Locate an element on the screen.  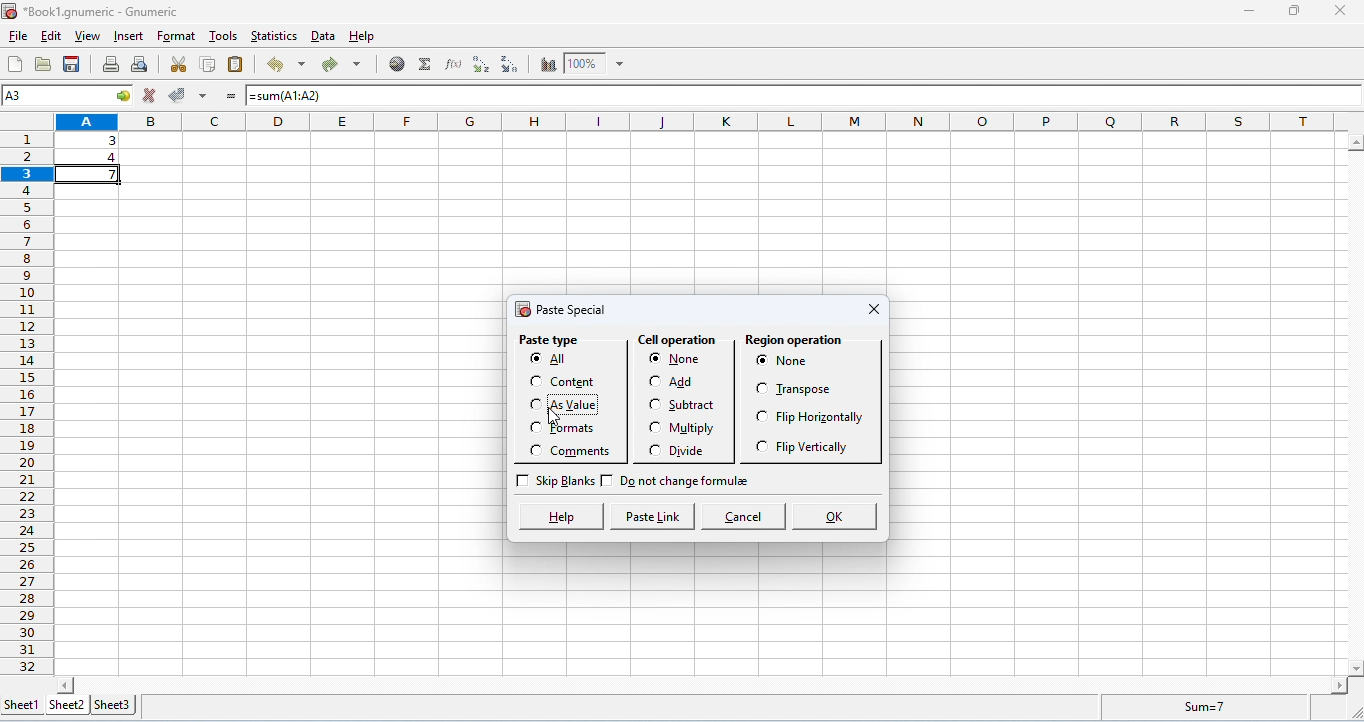
flip horizontally is located at coordinates (829, 420).